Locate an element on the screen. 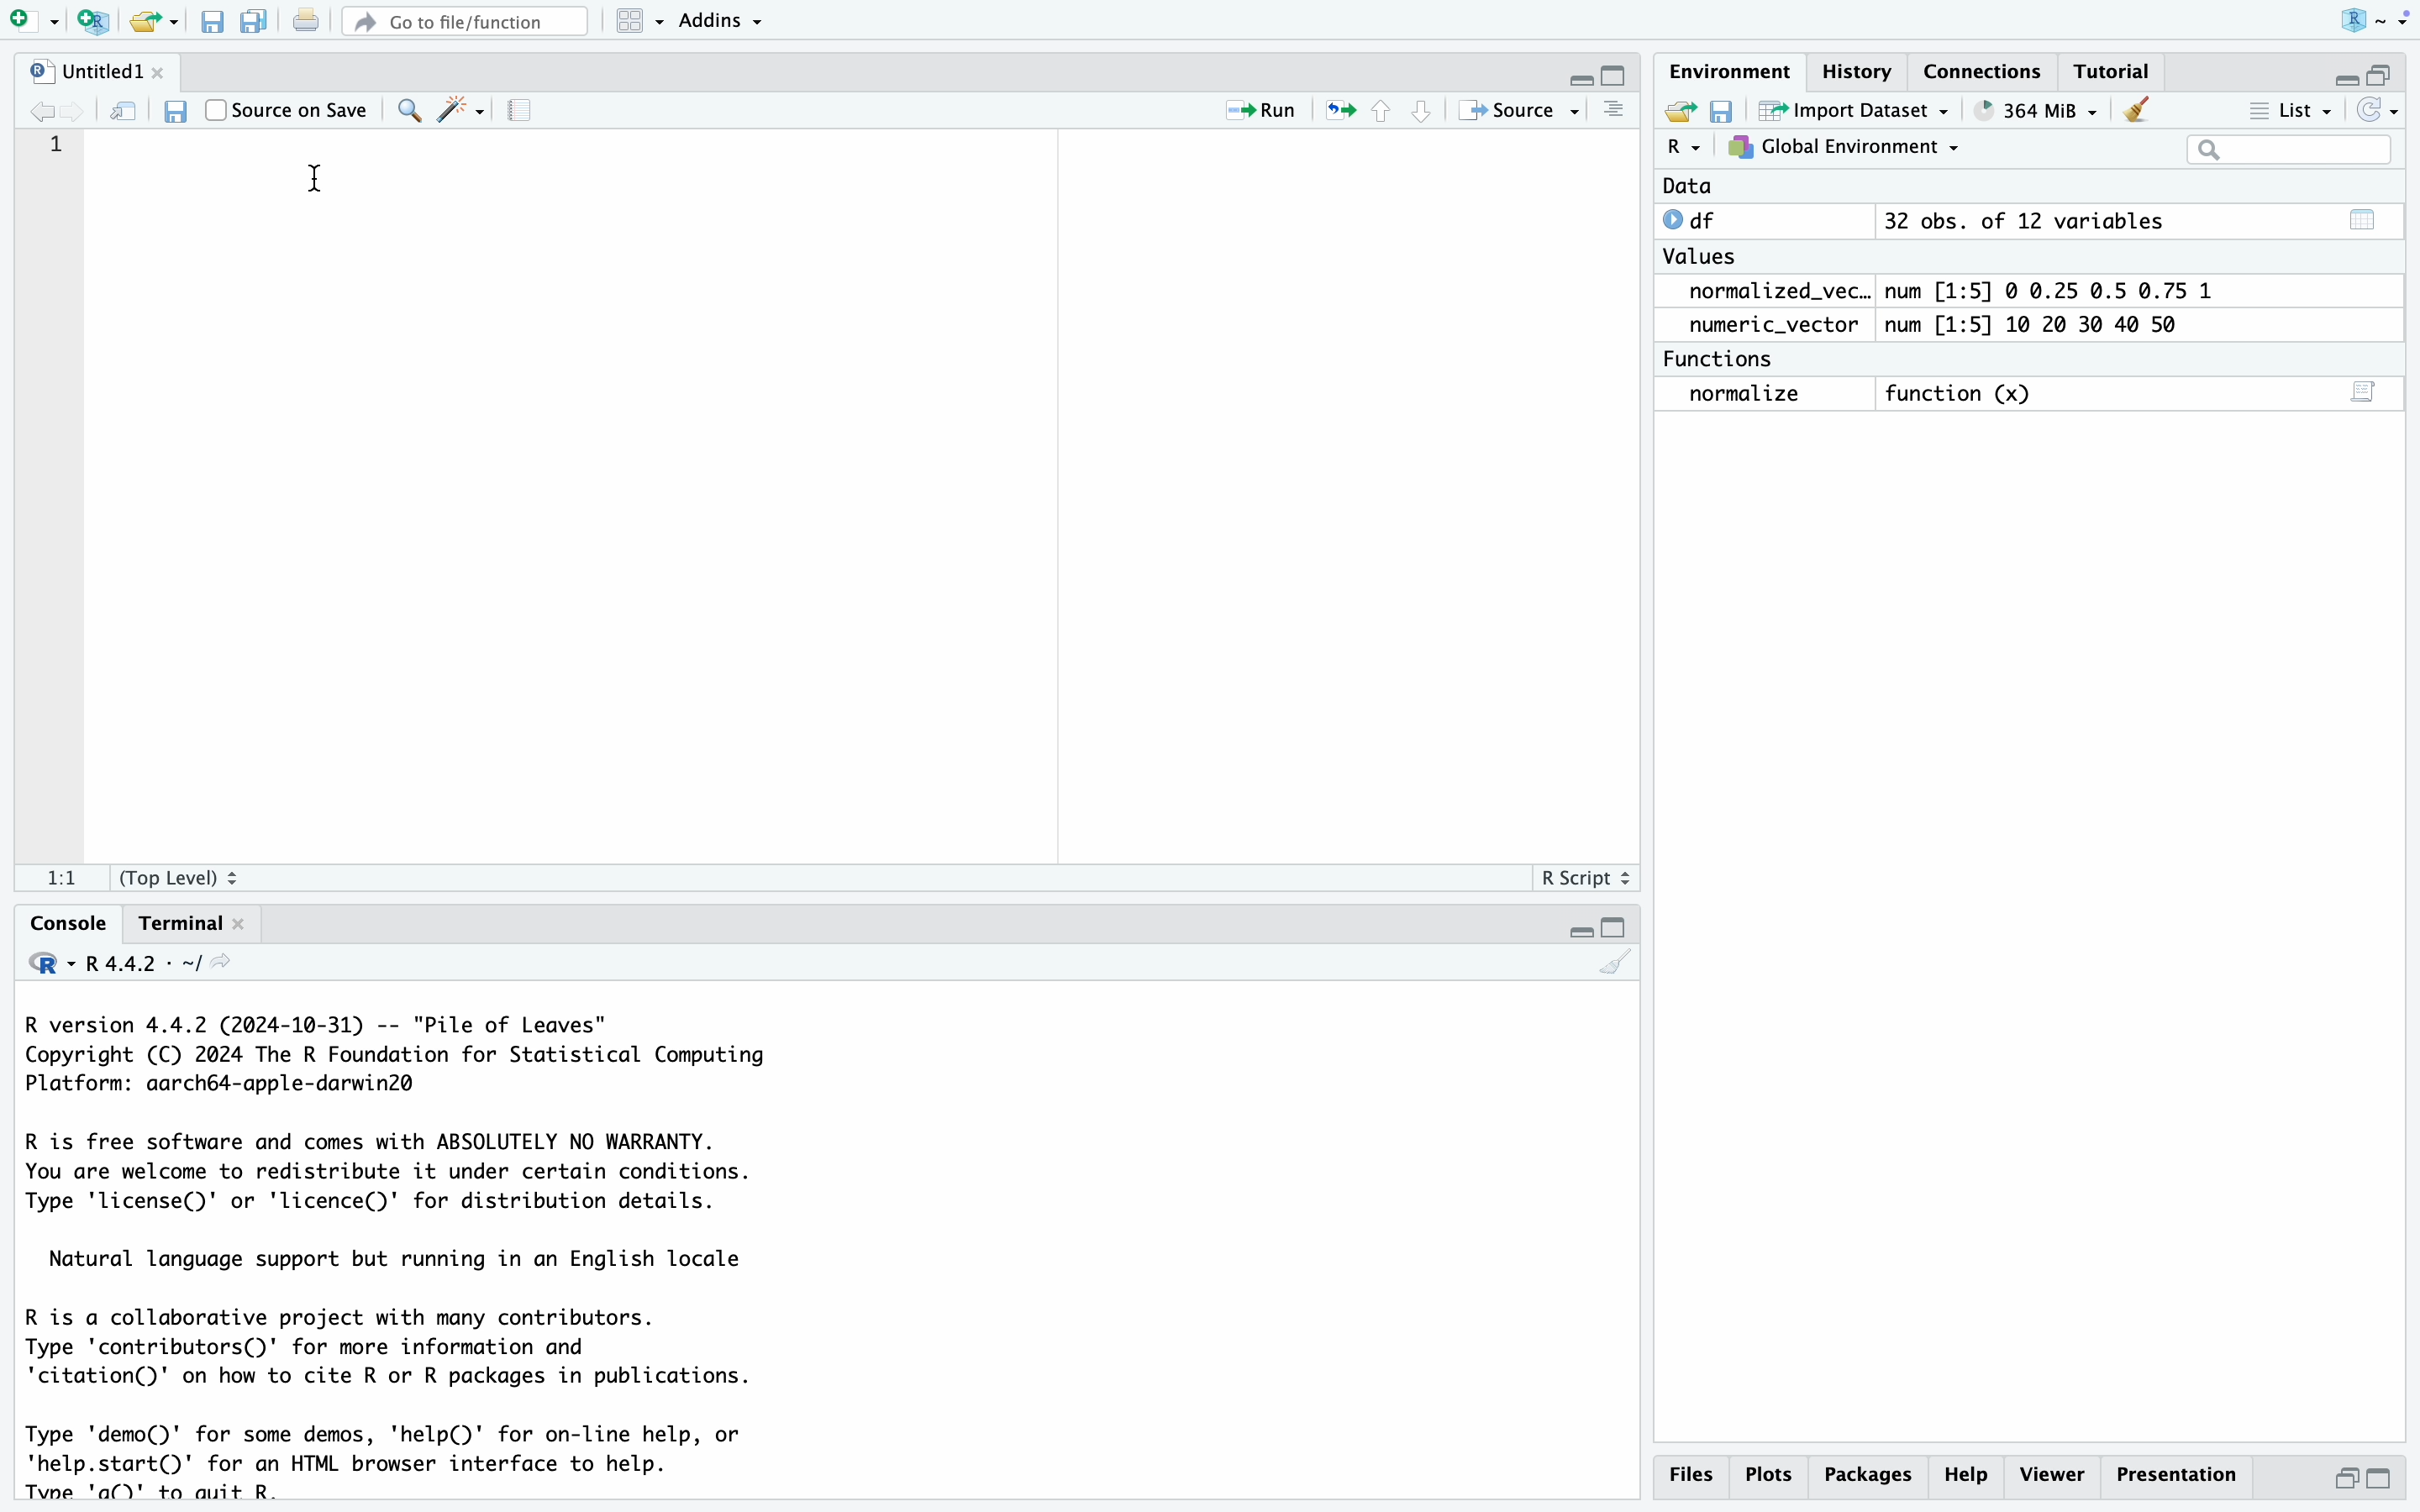  Environment is located at coordinates (1729, 72).